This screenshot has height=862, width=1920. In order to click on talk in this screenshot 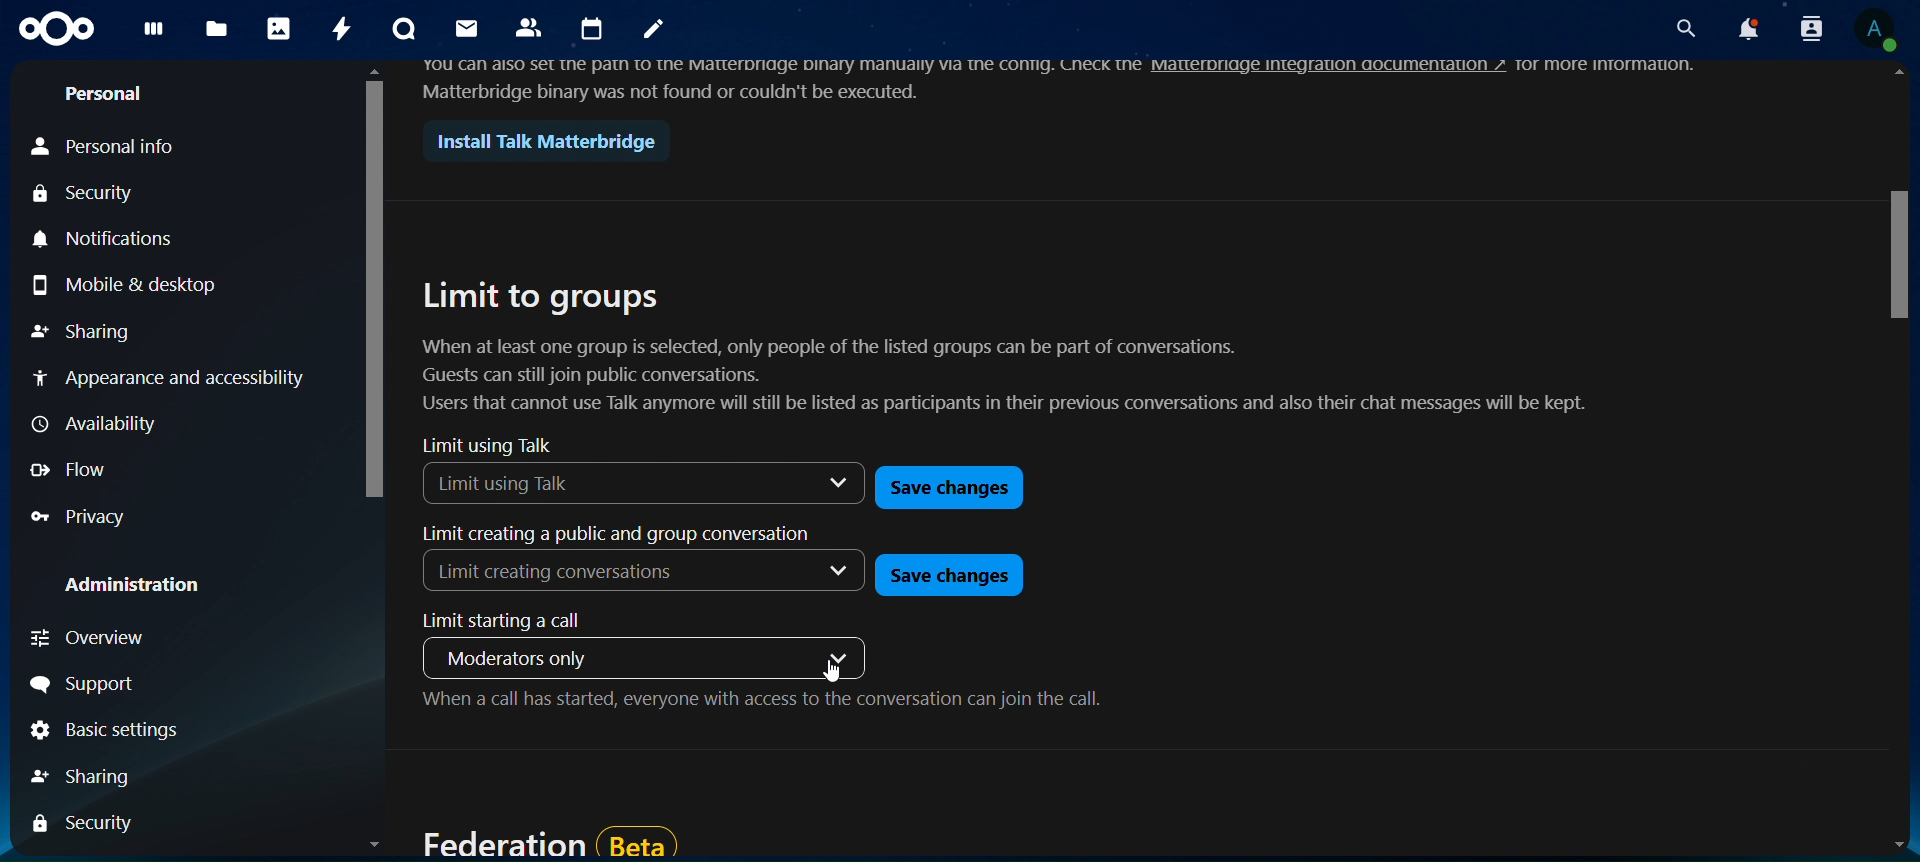, I will do `click(401, 30)`.